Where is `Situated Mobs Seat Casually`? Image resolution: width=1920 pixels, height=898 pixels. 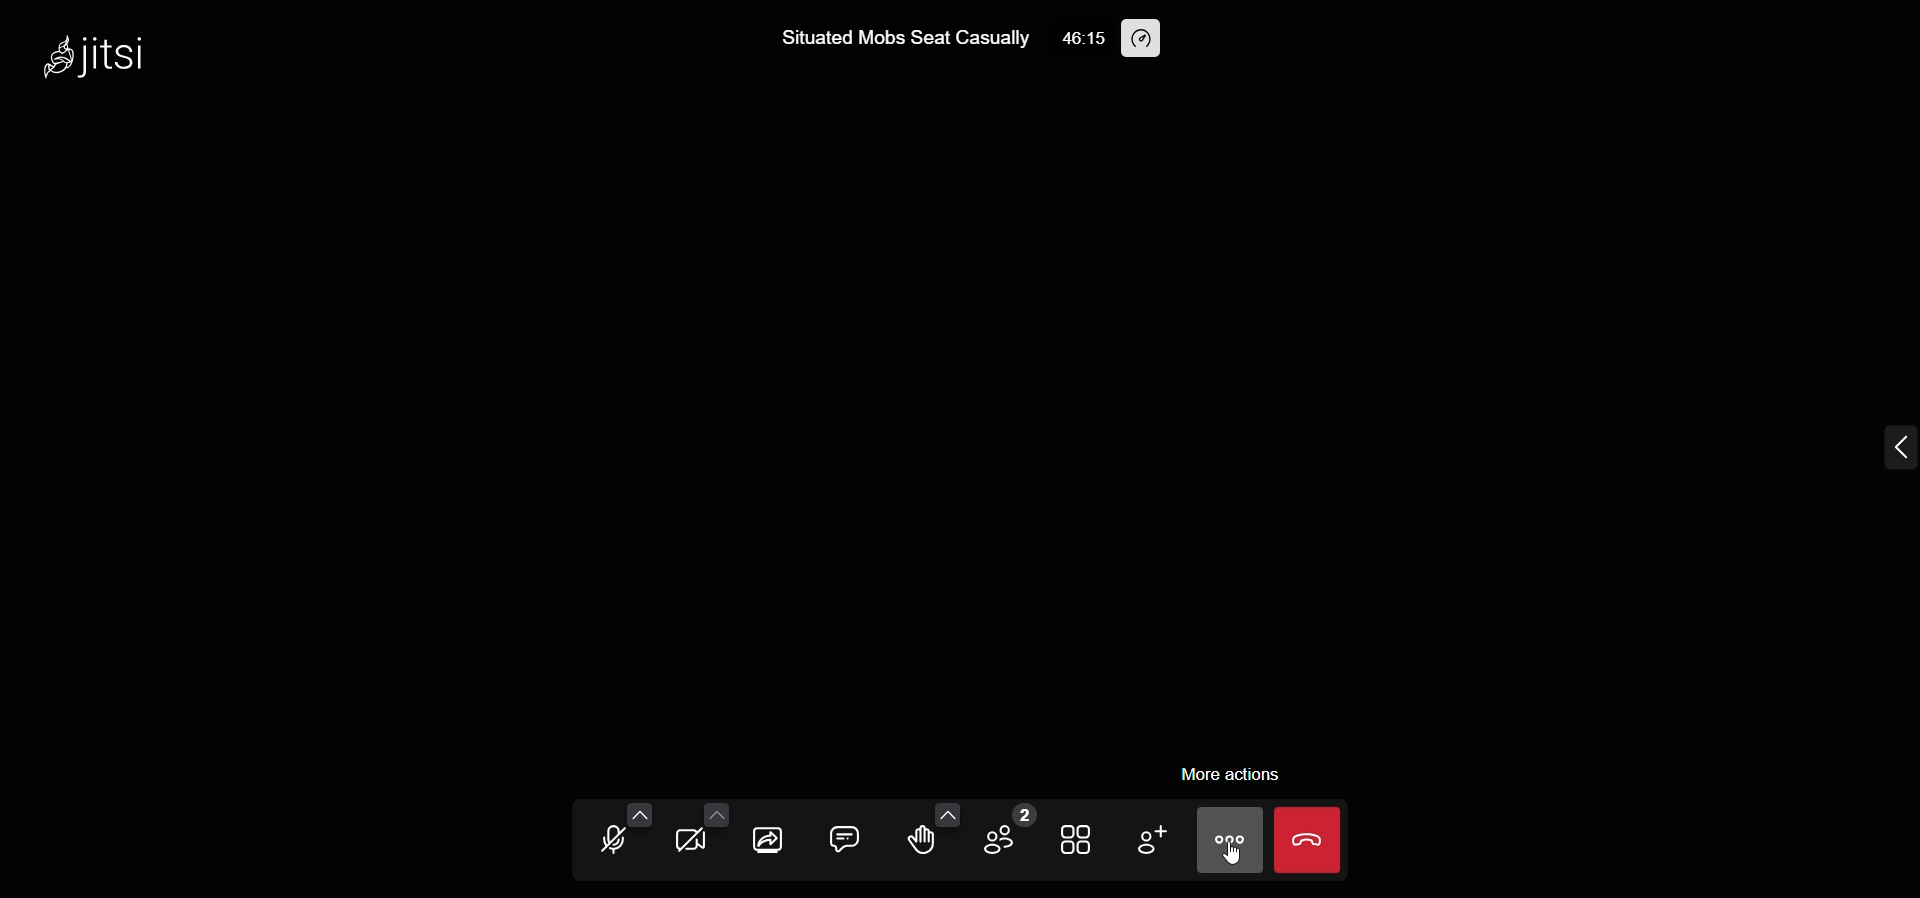 Situated Mobs Seat Casually is located at coordinates (893, 37).